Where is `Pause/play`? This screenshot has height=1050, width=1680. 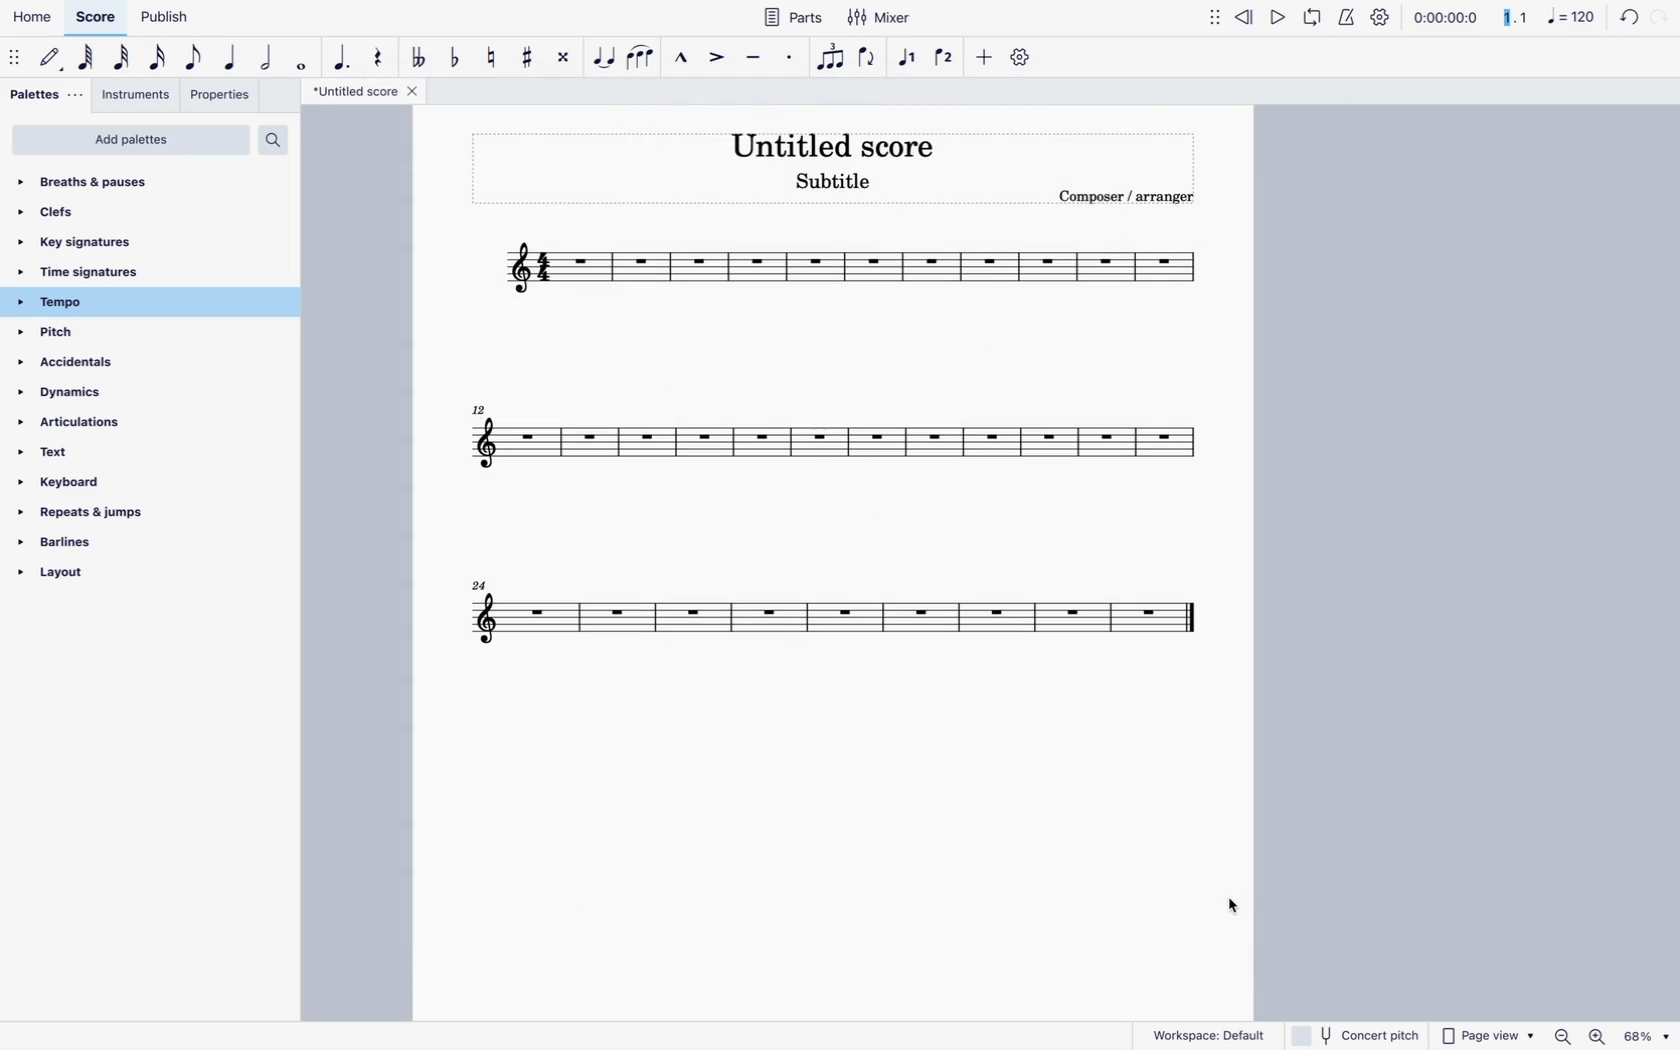 Pause/play is located at coordinates (1294, 20).